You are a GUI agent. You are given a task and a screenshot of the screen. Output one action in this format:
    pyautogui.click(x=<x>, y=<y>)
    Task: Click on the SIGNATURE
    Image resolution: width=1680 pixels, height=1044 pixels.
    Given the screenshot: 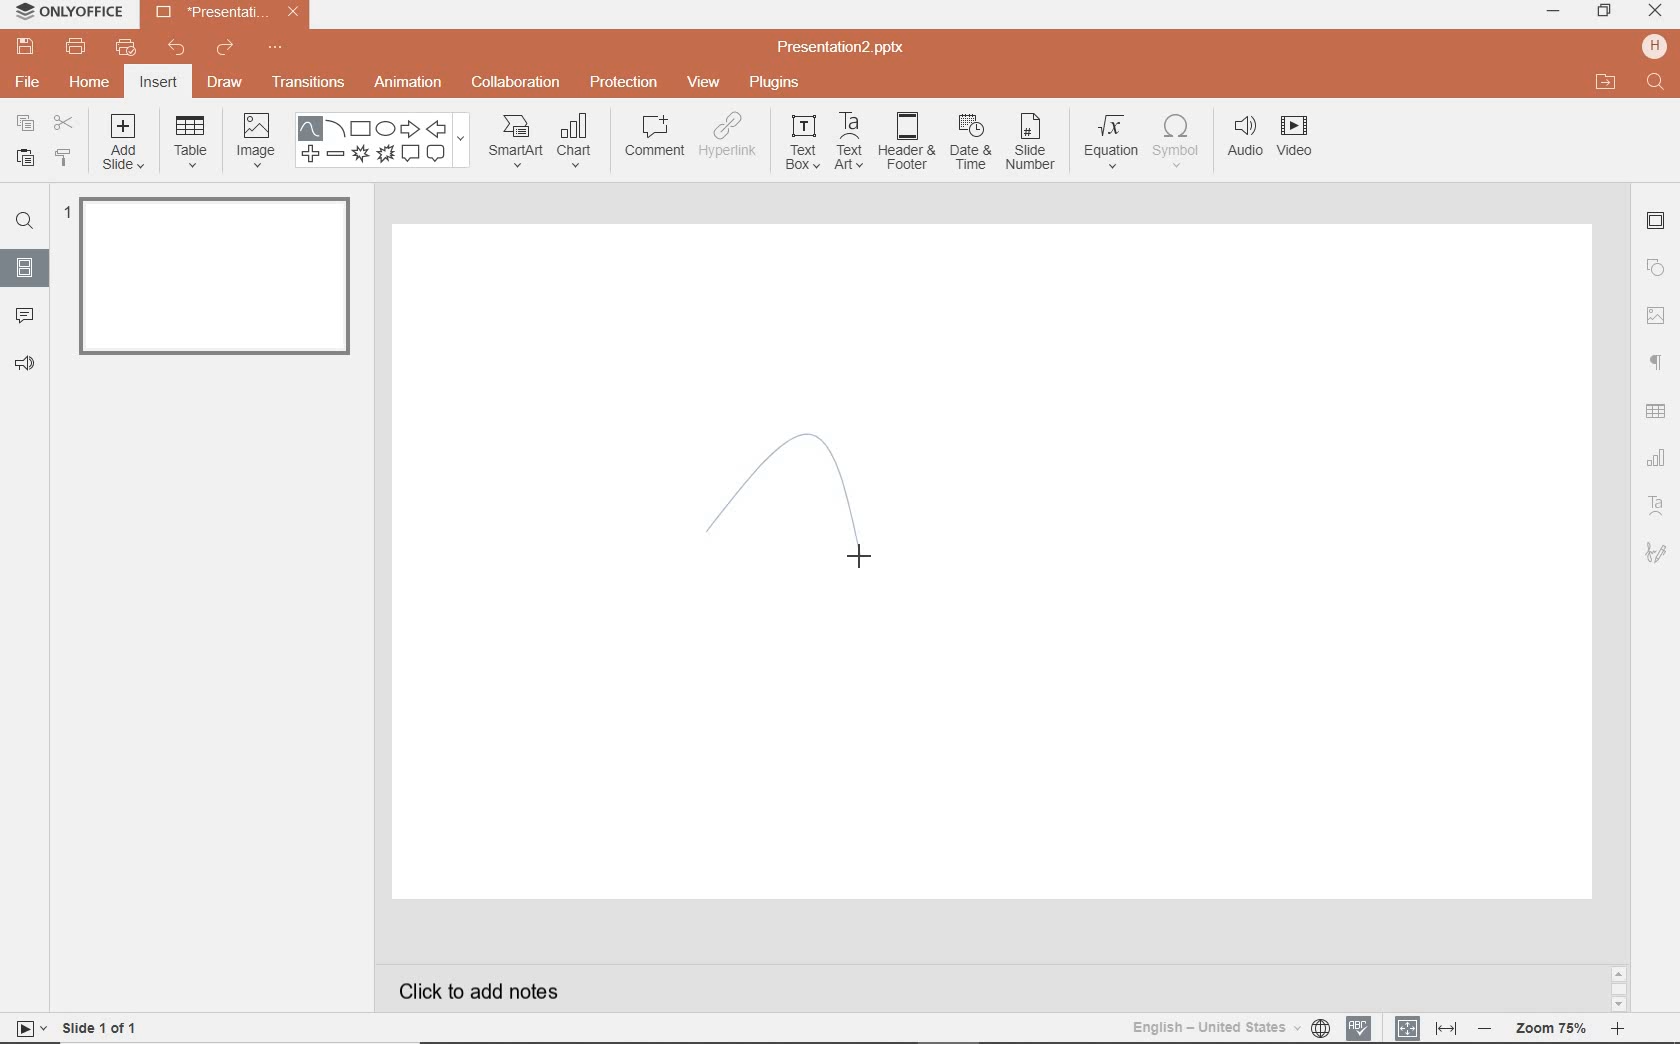 What is the action you would take?
    pyautogui.click(x=1657, y=554)
    